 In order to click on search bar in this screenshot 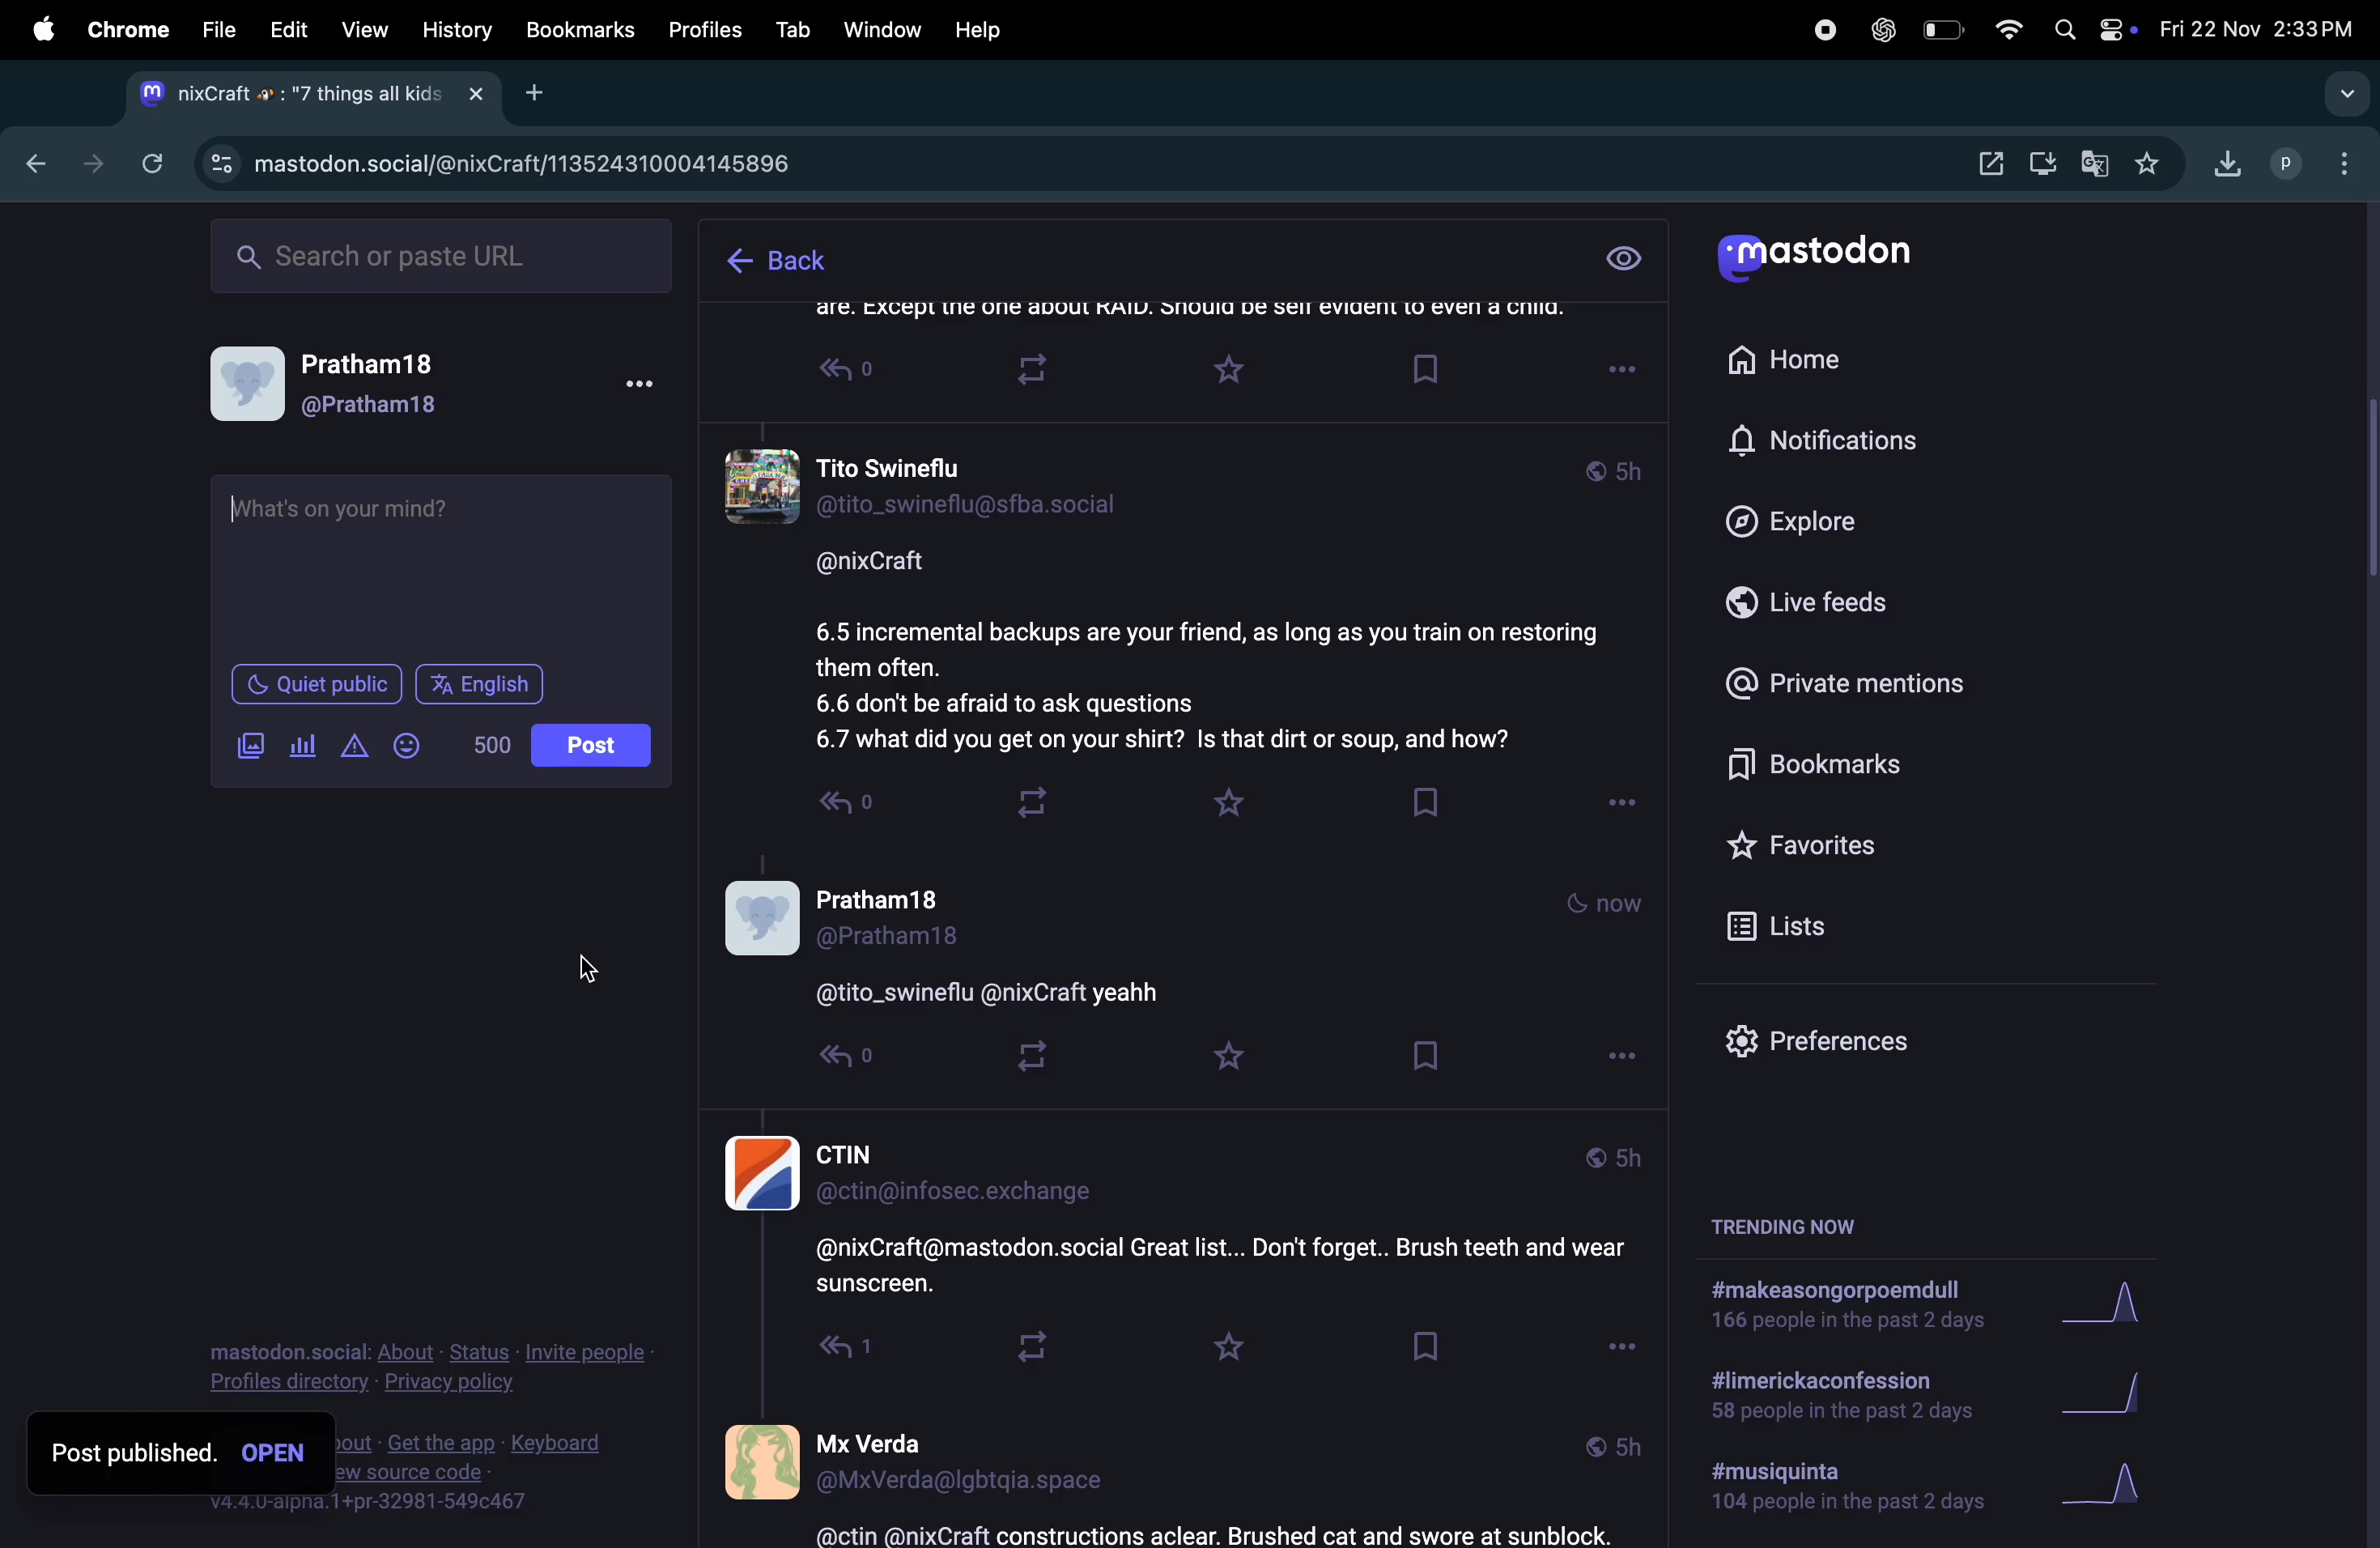, I will do `click(2346, 94)`.